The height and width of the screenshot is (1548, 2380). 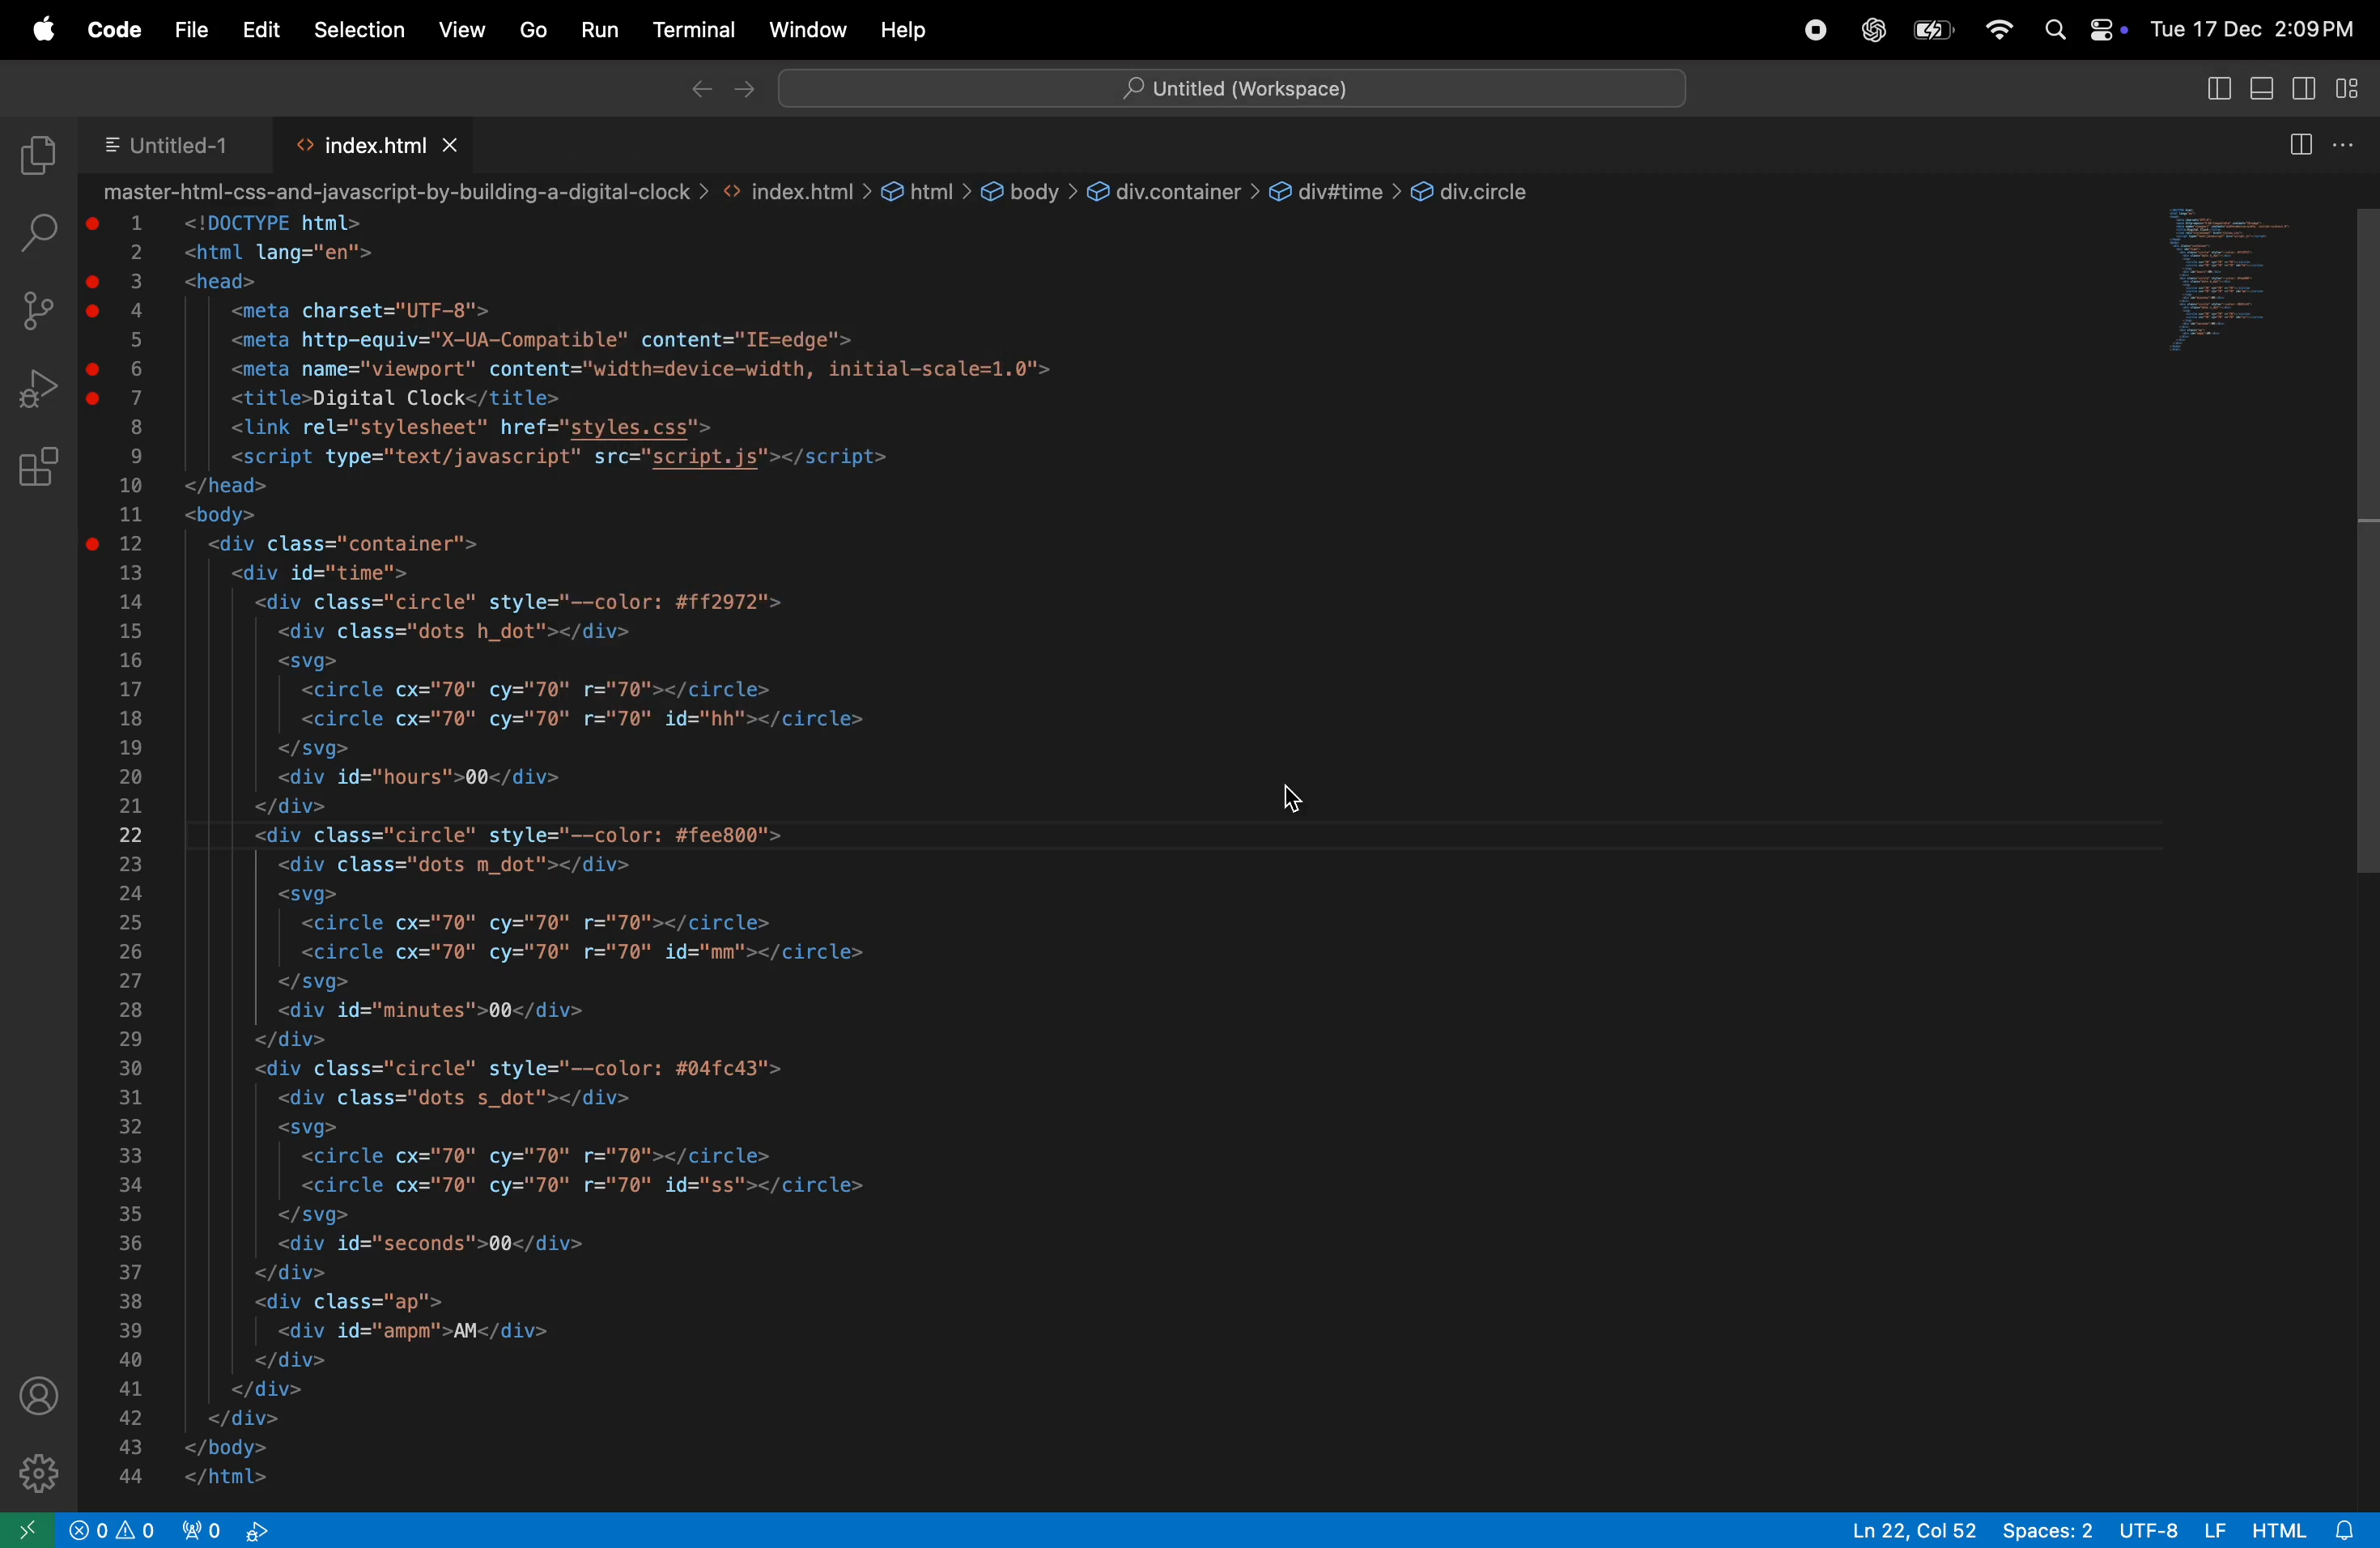 I want to click on toggle secondary view, so click(x=2307, y=89).